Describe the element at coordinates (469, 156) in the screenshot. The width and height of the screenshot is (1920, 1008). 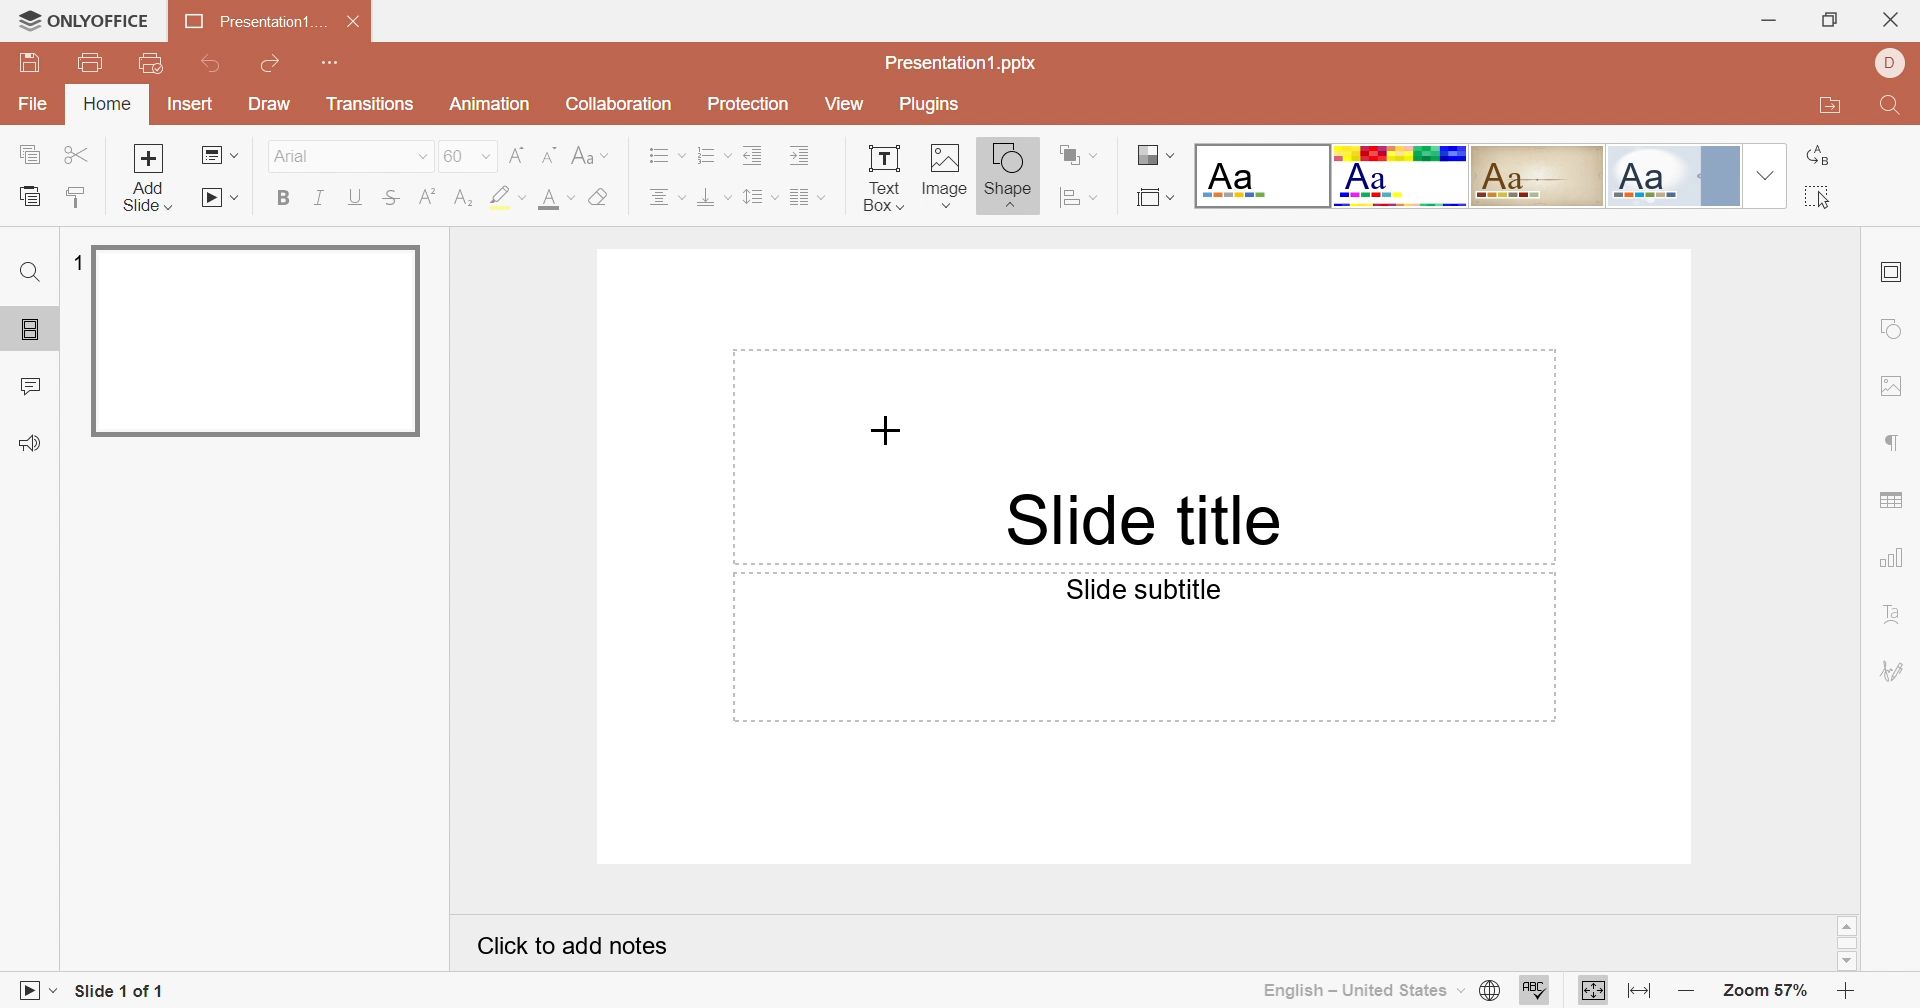
I see `Font size` at that location.